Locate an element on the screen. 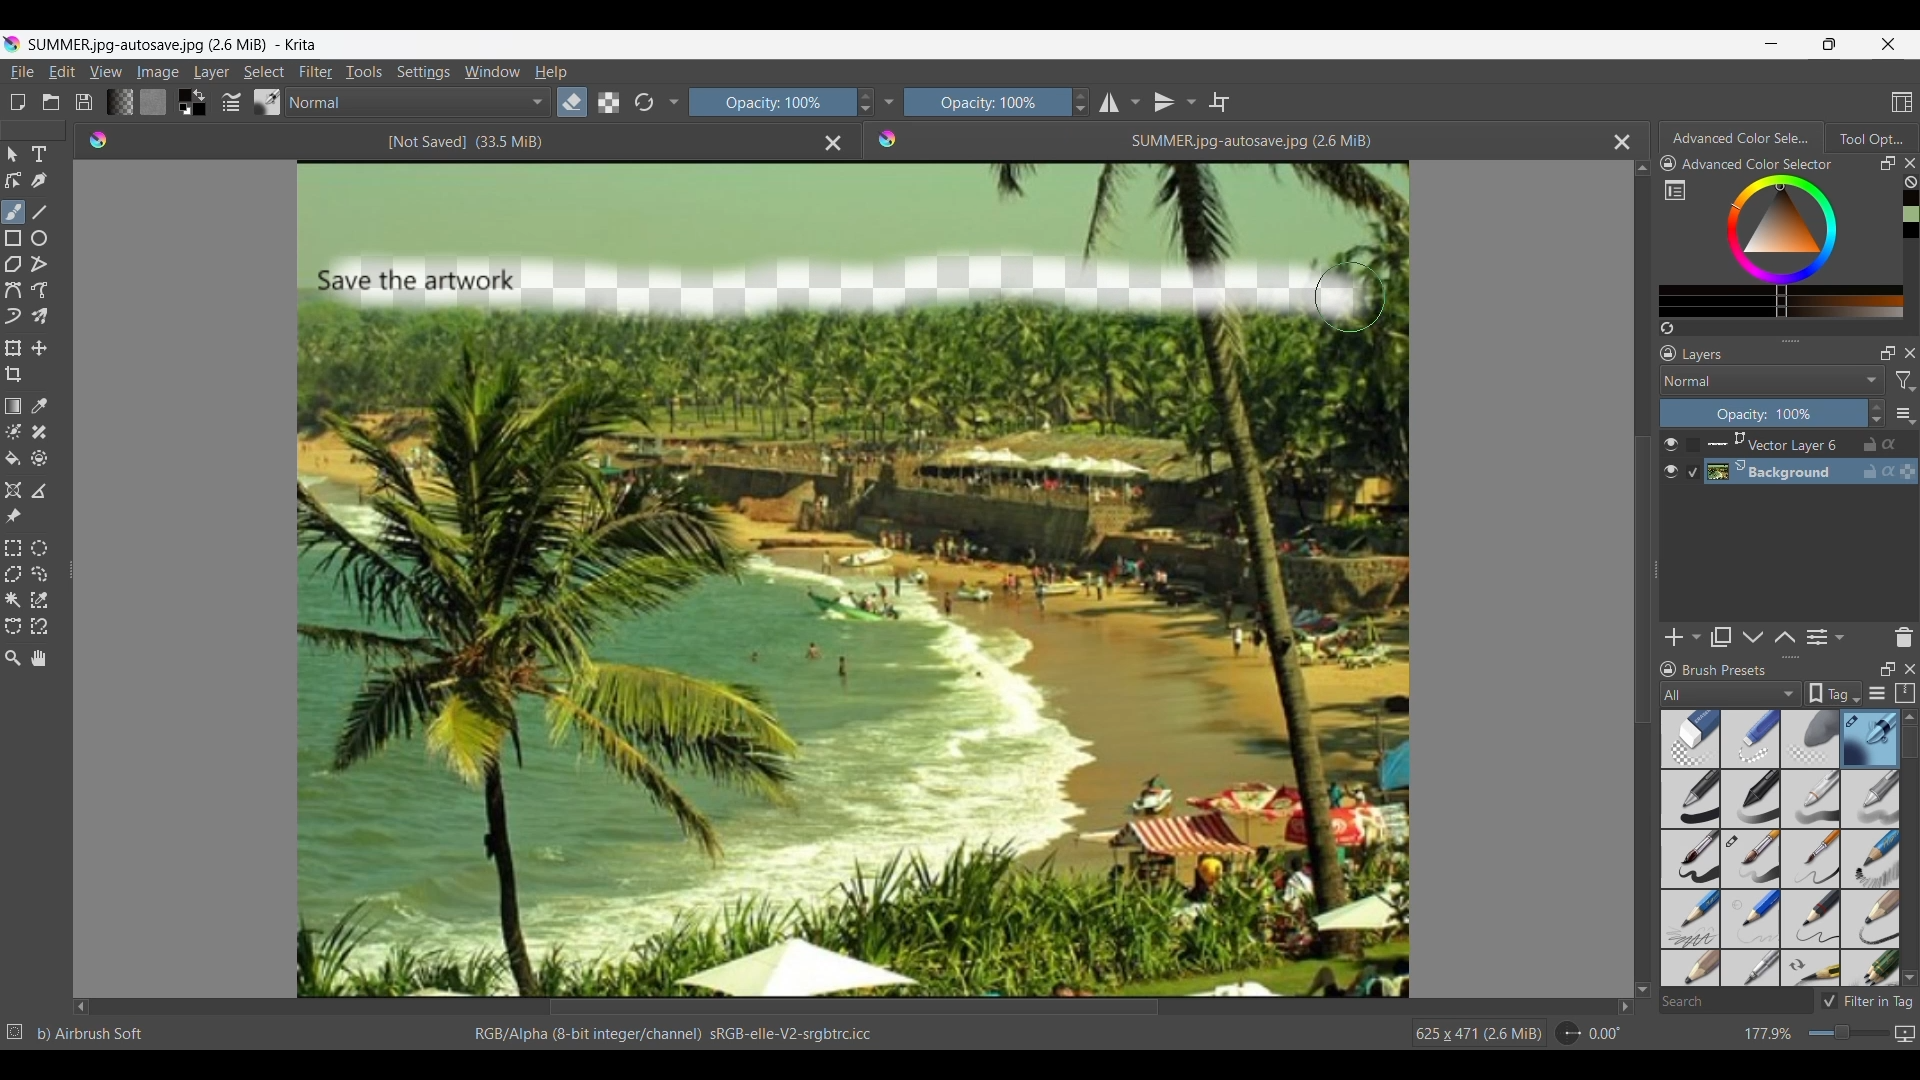 This screenshot has width=1920, height=1080. Vector layer 6 is located at coordinates (1812, 445).